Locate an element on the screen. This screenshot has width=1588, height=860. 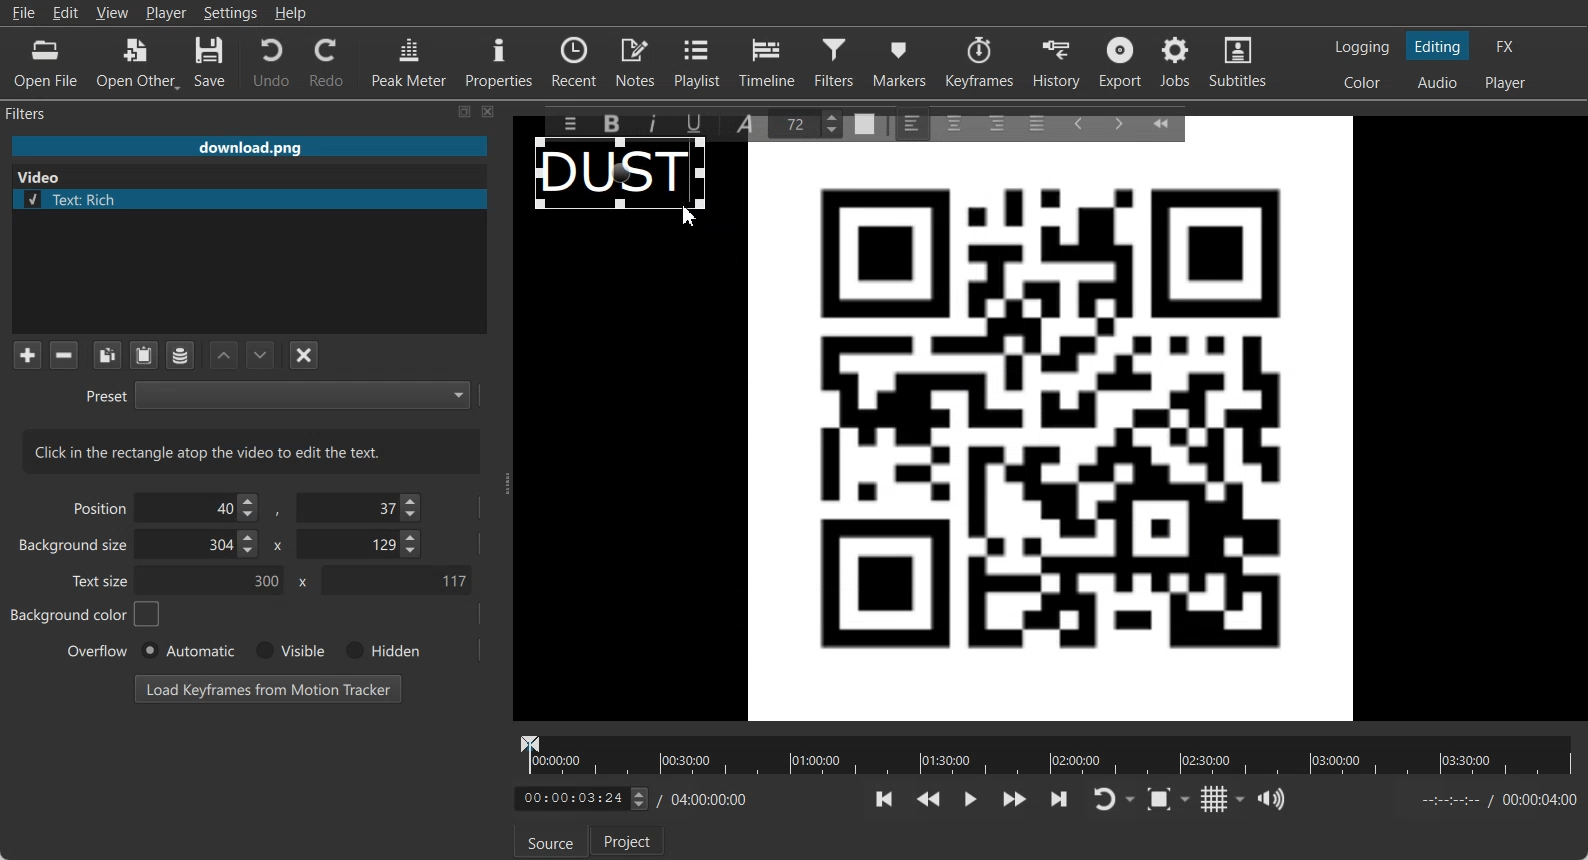
Background size Y- Co-ordinate is located at coordinates (361, 546).